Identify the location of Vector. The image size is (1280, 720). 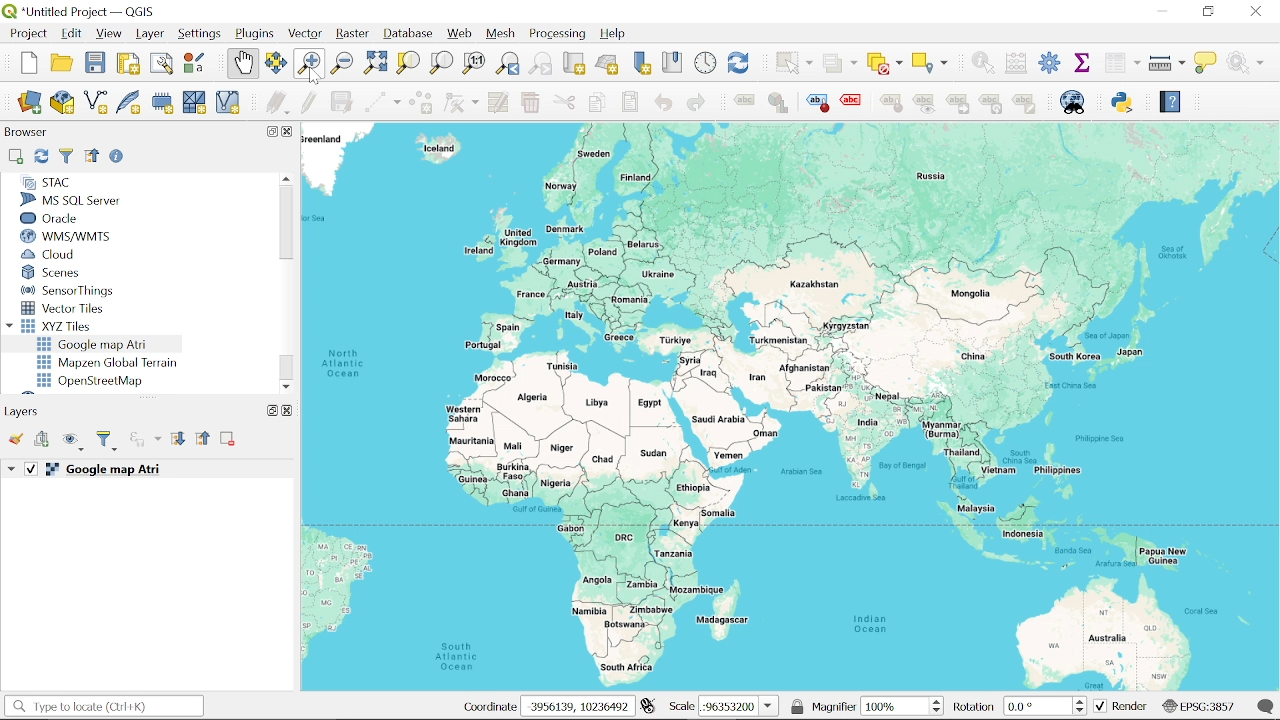
(306, 35).